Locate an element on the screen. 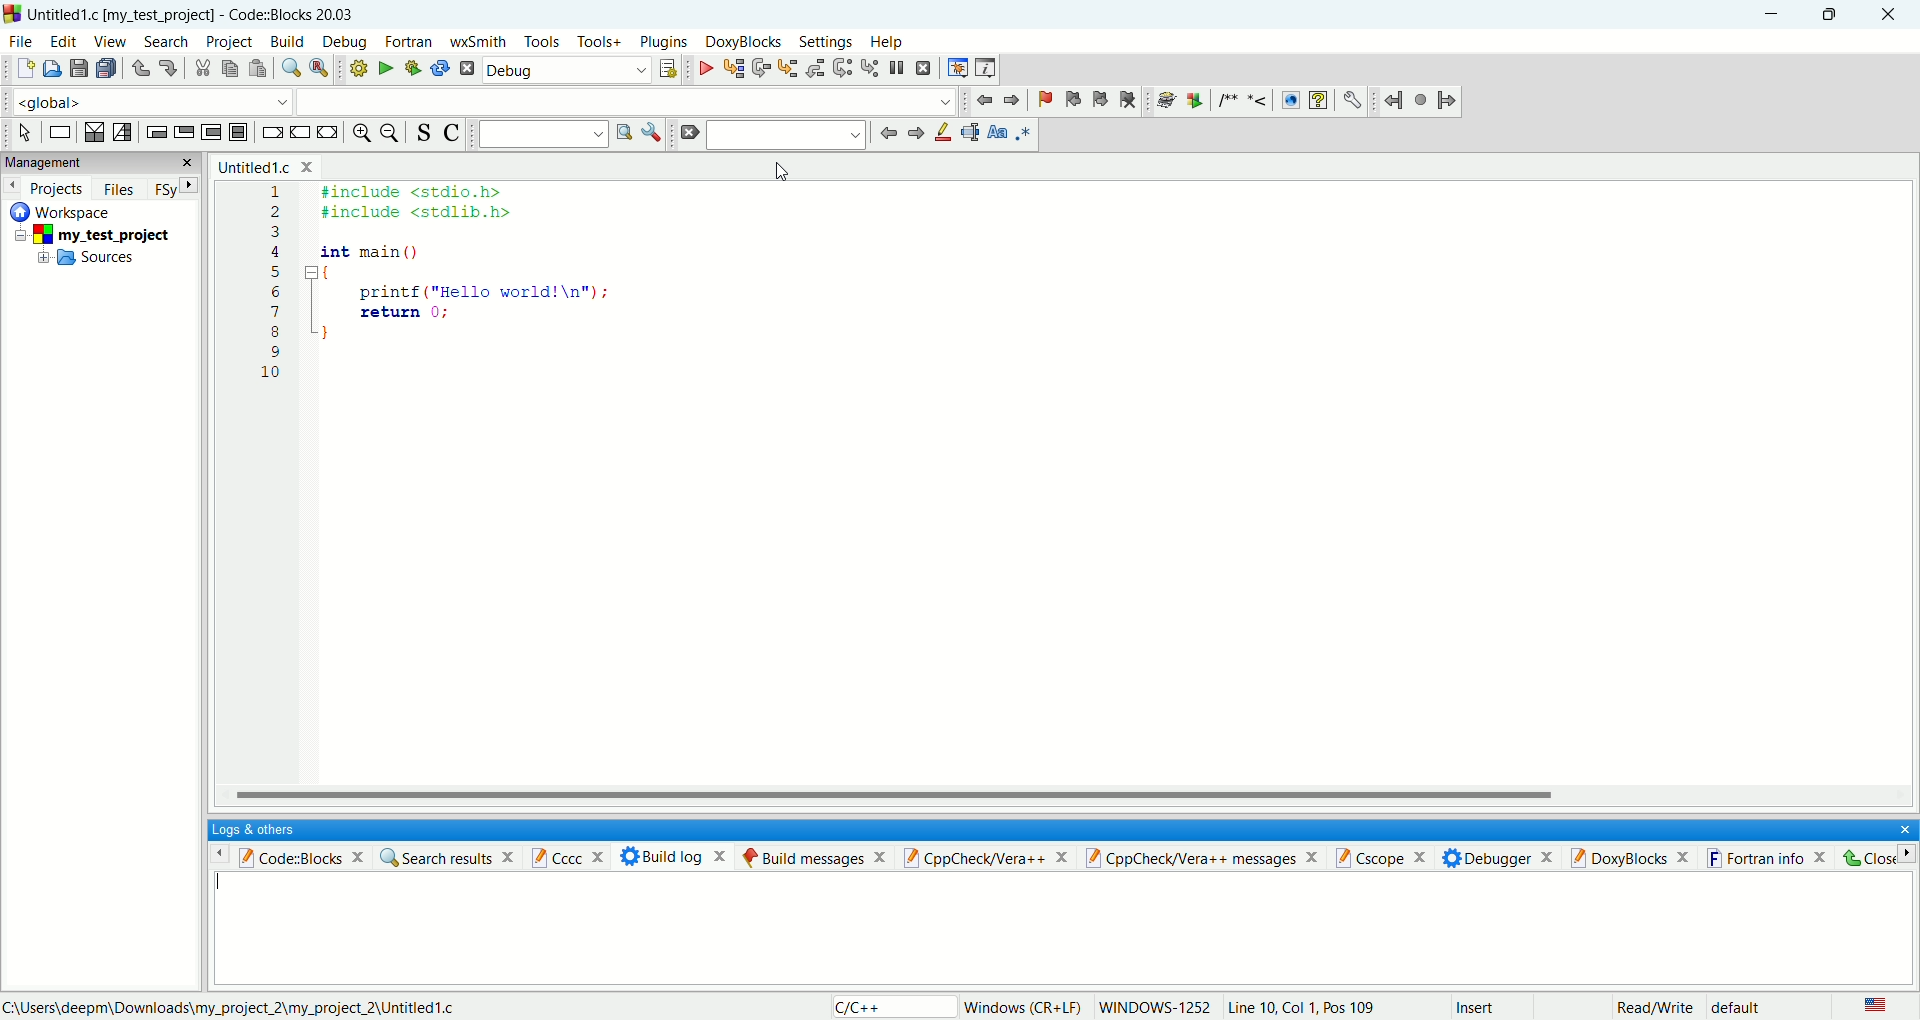 Image resolution: width=1920 pixels, height=1020 pixels. maximize is located at coordinates (1831, 13).